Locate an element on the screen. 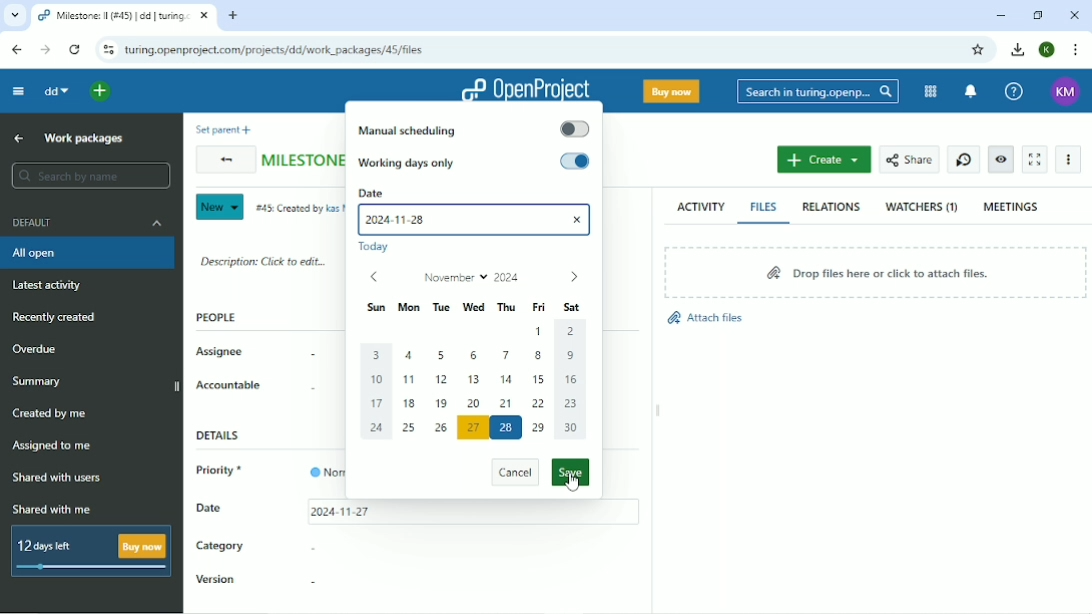 Image resolution: width=1092 pixels, height=614 pixels. Set parent is located at coordinates (220, 129).